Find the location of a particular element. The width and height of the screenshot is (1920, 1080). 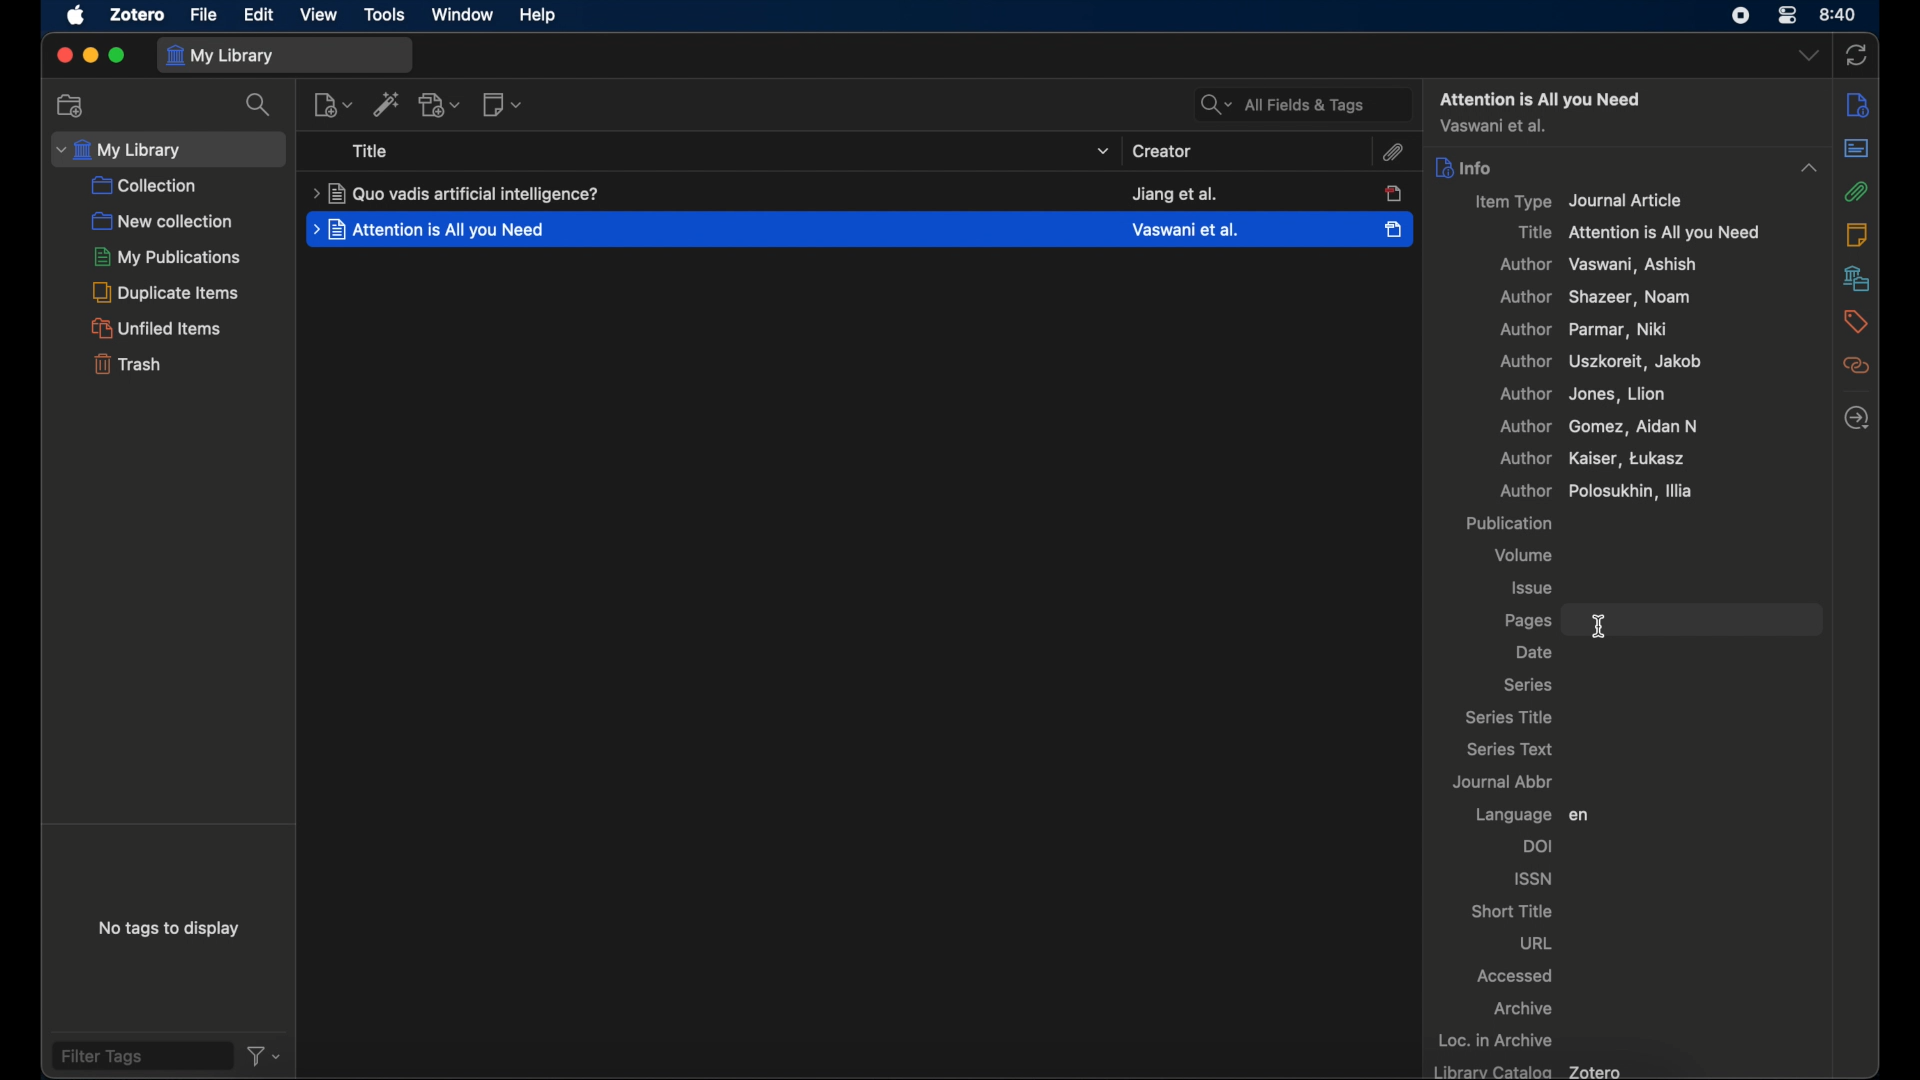

filter tags field is located at coordinates (141, 1056).